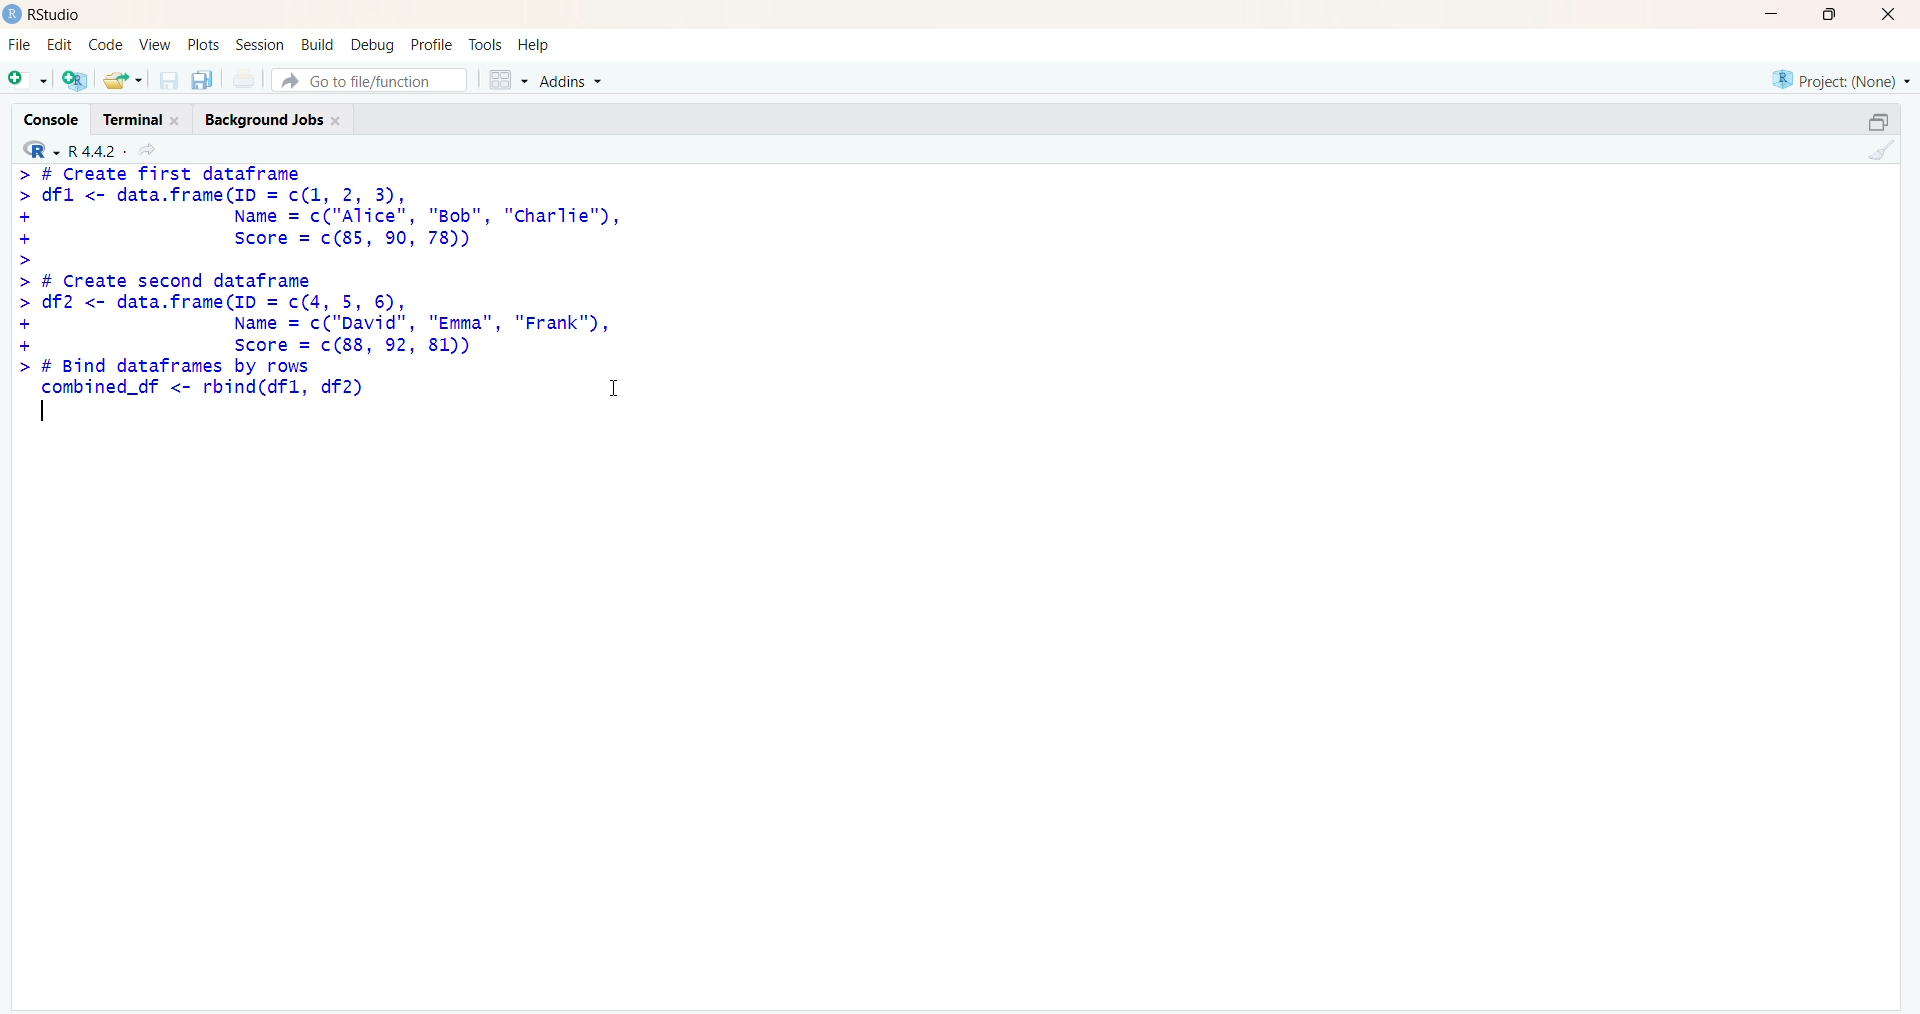 The width and height of the screenshot is (1920, 1014). Describe the element at coordinates (1830, 14) in the screenshot. I see `maximize` at that location.